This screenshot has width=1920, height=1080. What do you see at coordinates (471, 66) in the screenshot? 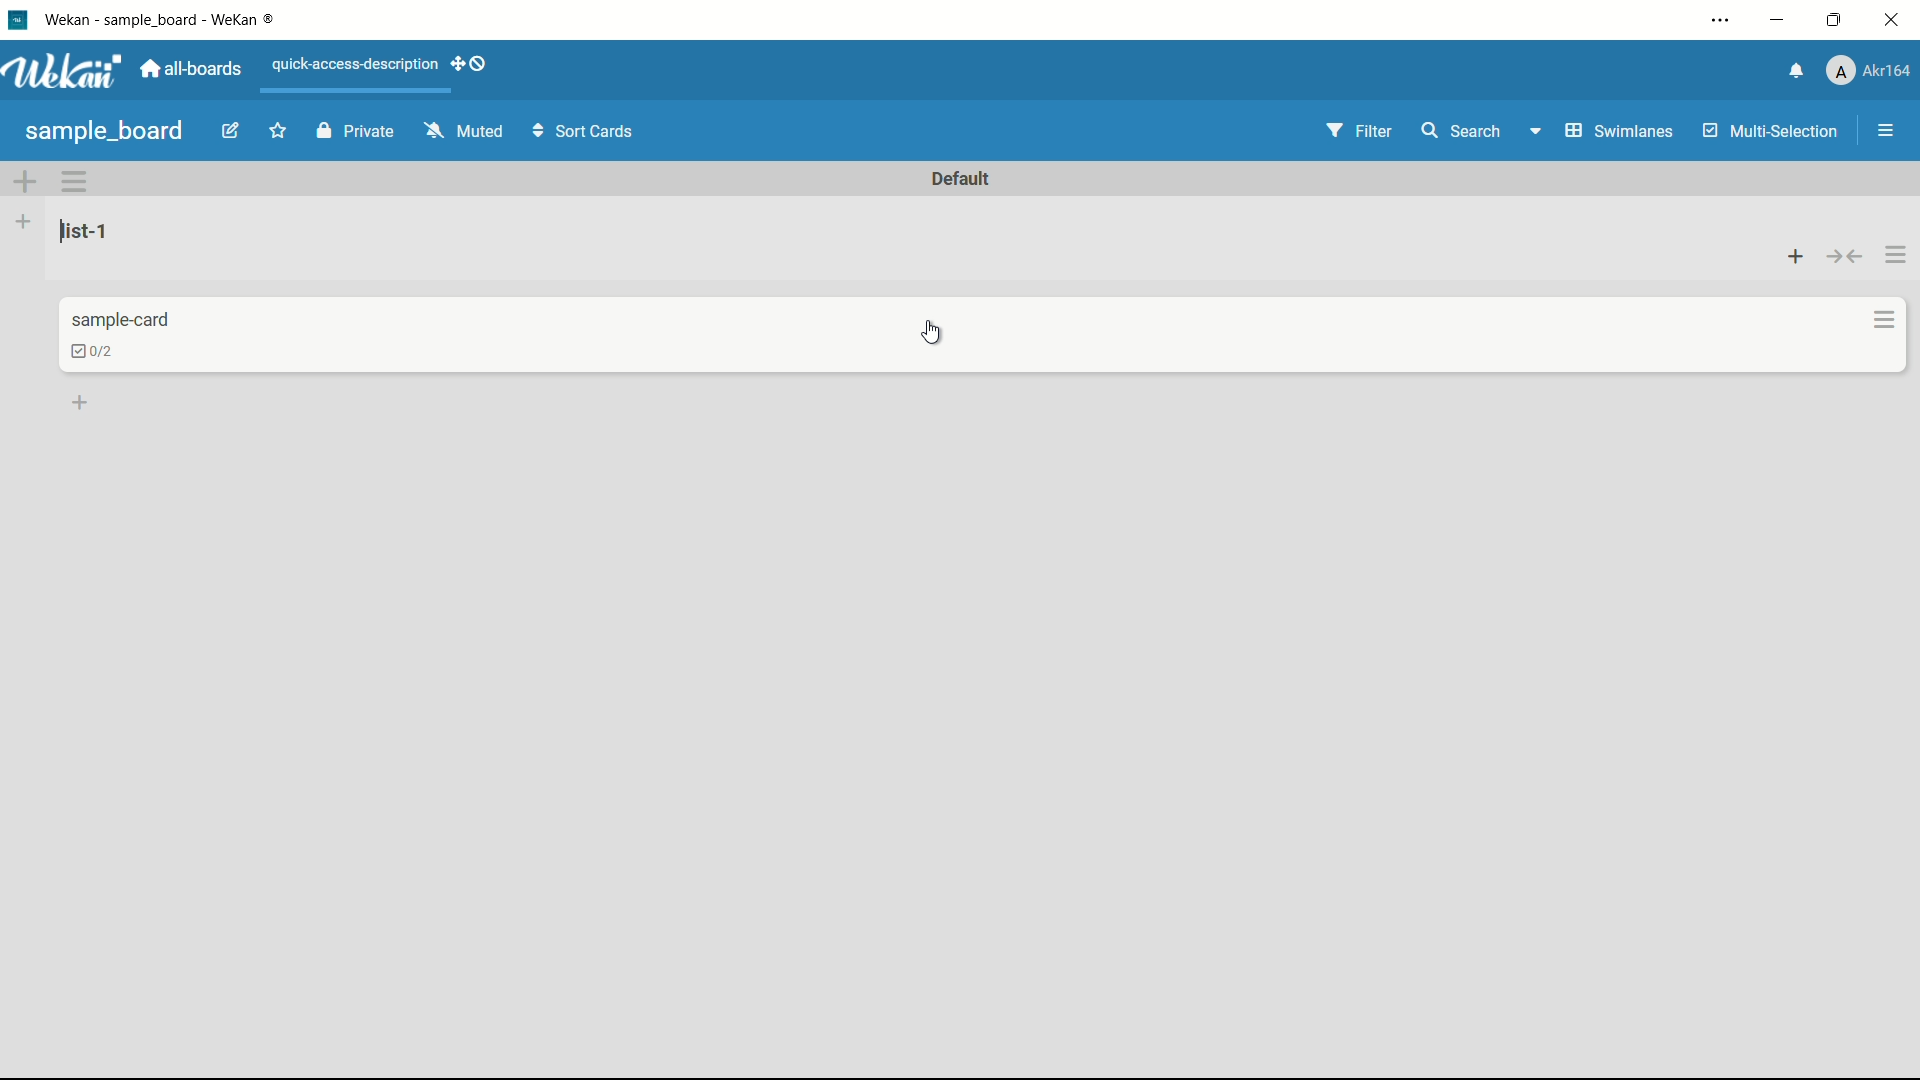
I see `show-desktop-drag-handles` at bounding box center [471, 66].